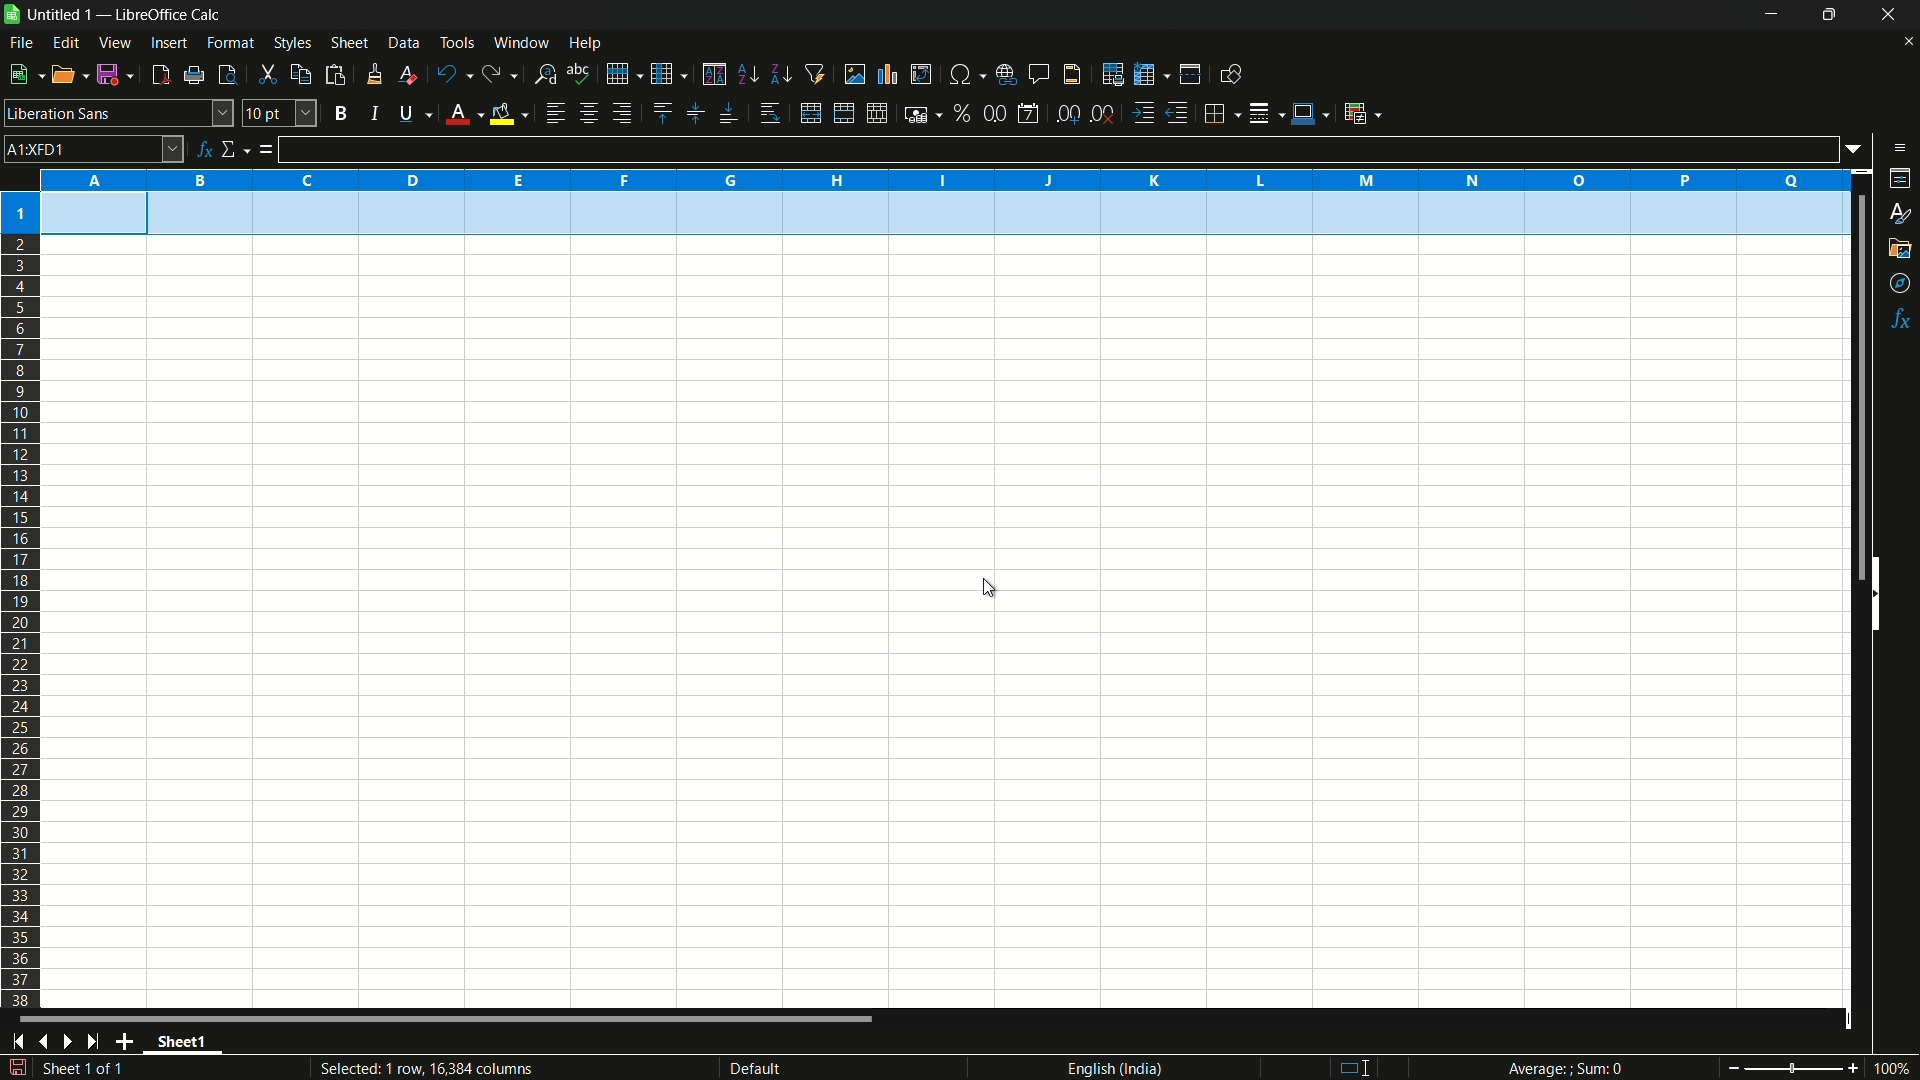  I want to click on insert special characters, so click(966, 73).